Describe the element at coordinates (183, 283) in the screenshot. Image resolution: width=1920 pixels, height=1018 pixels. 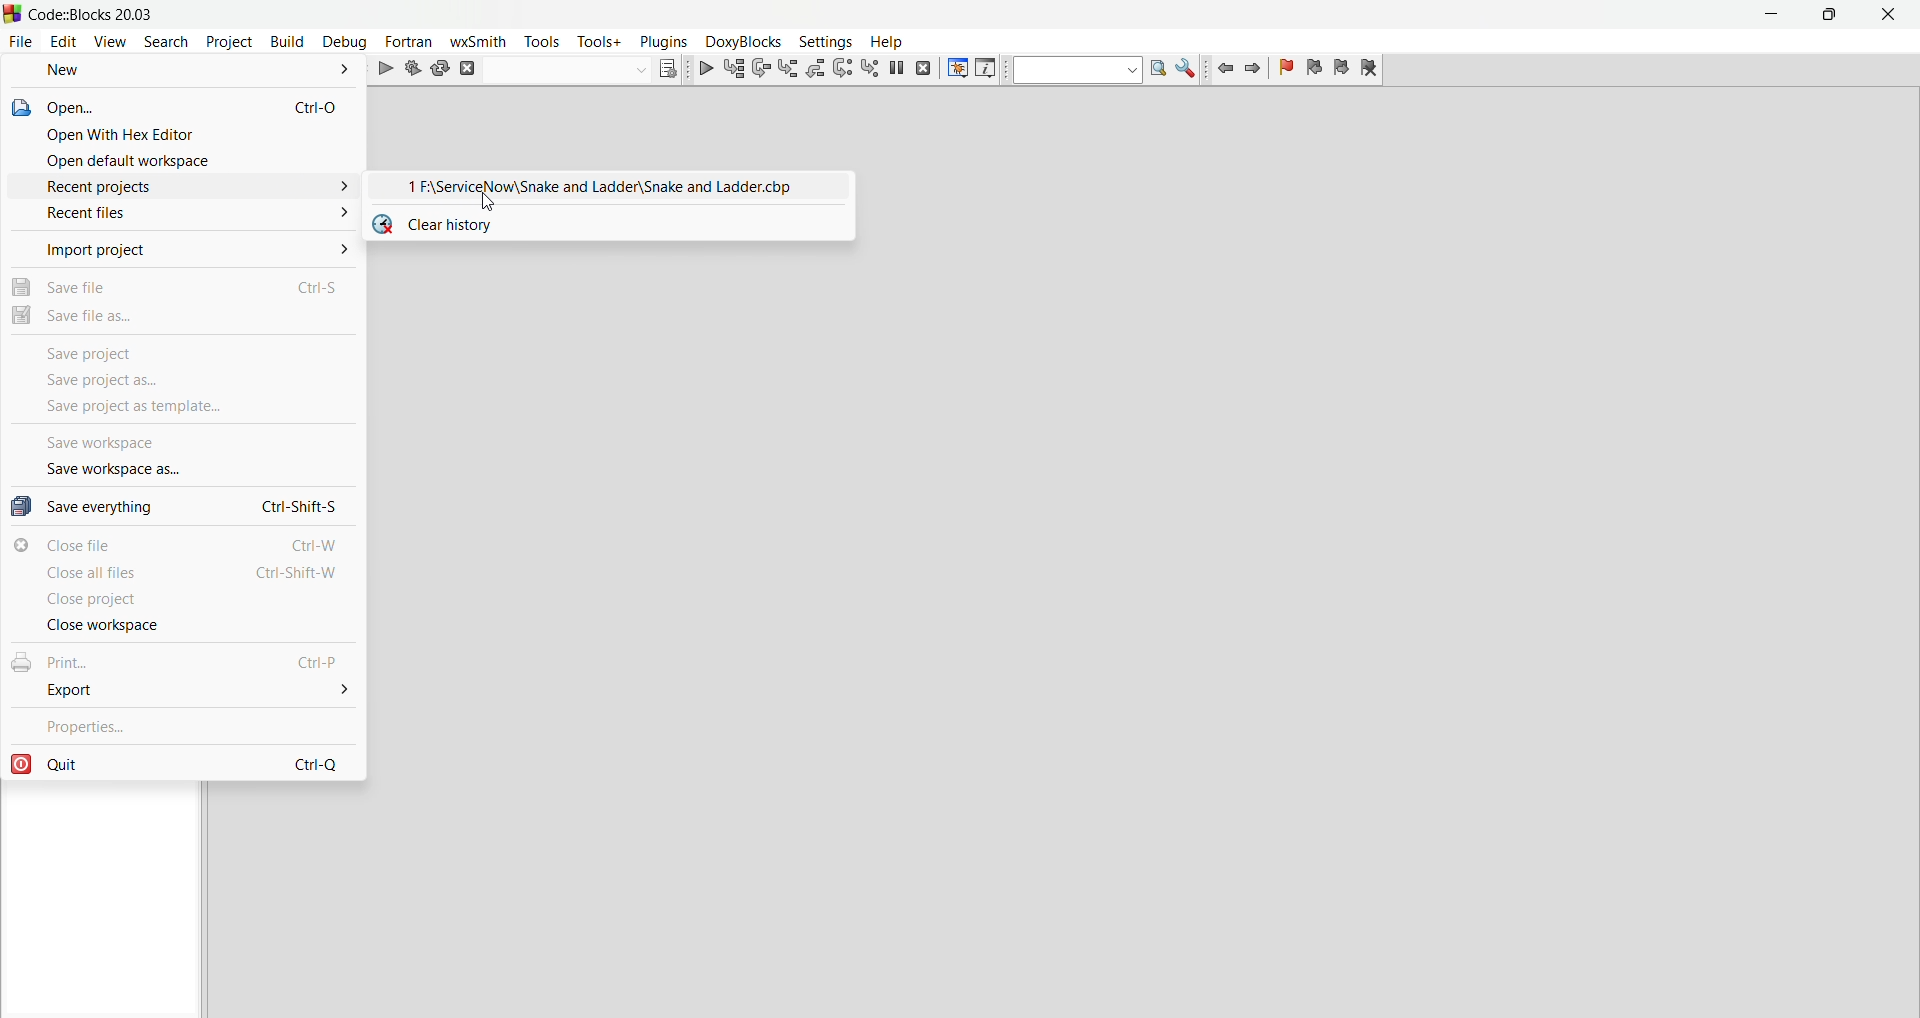
I see `save file` at that location.